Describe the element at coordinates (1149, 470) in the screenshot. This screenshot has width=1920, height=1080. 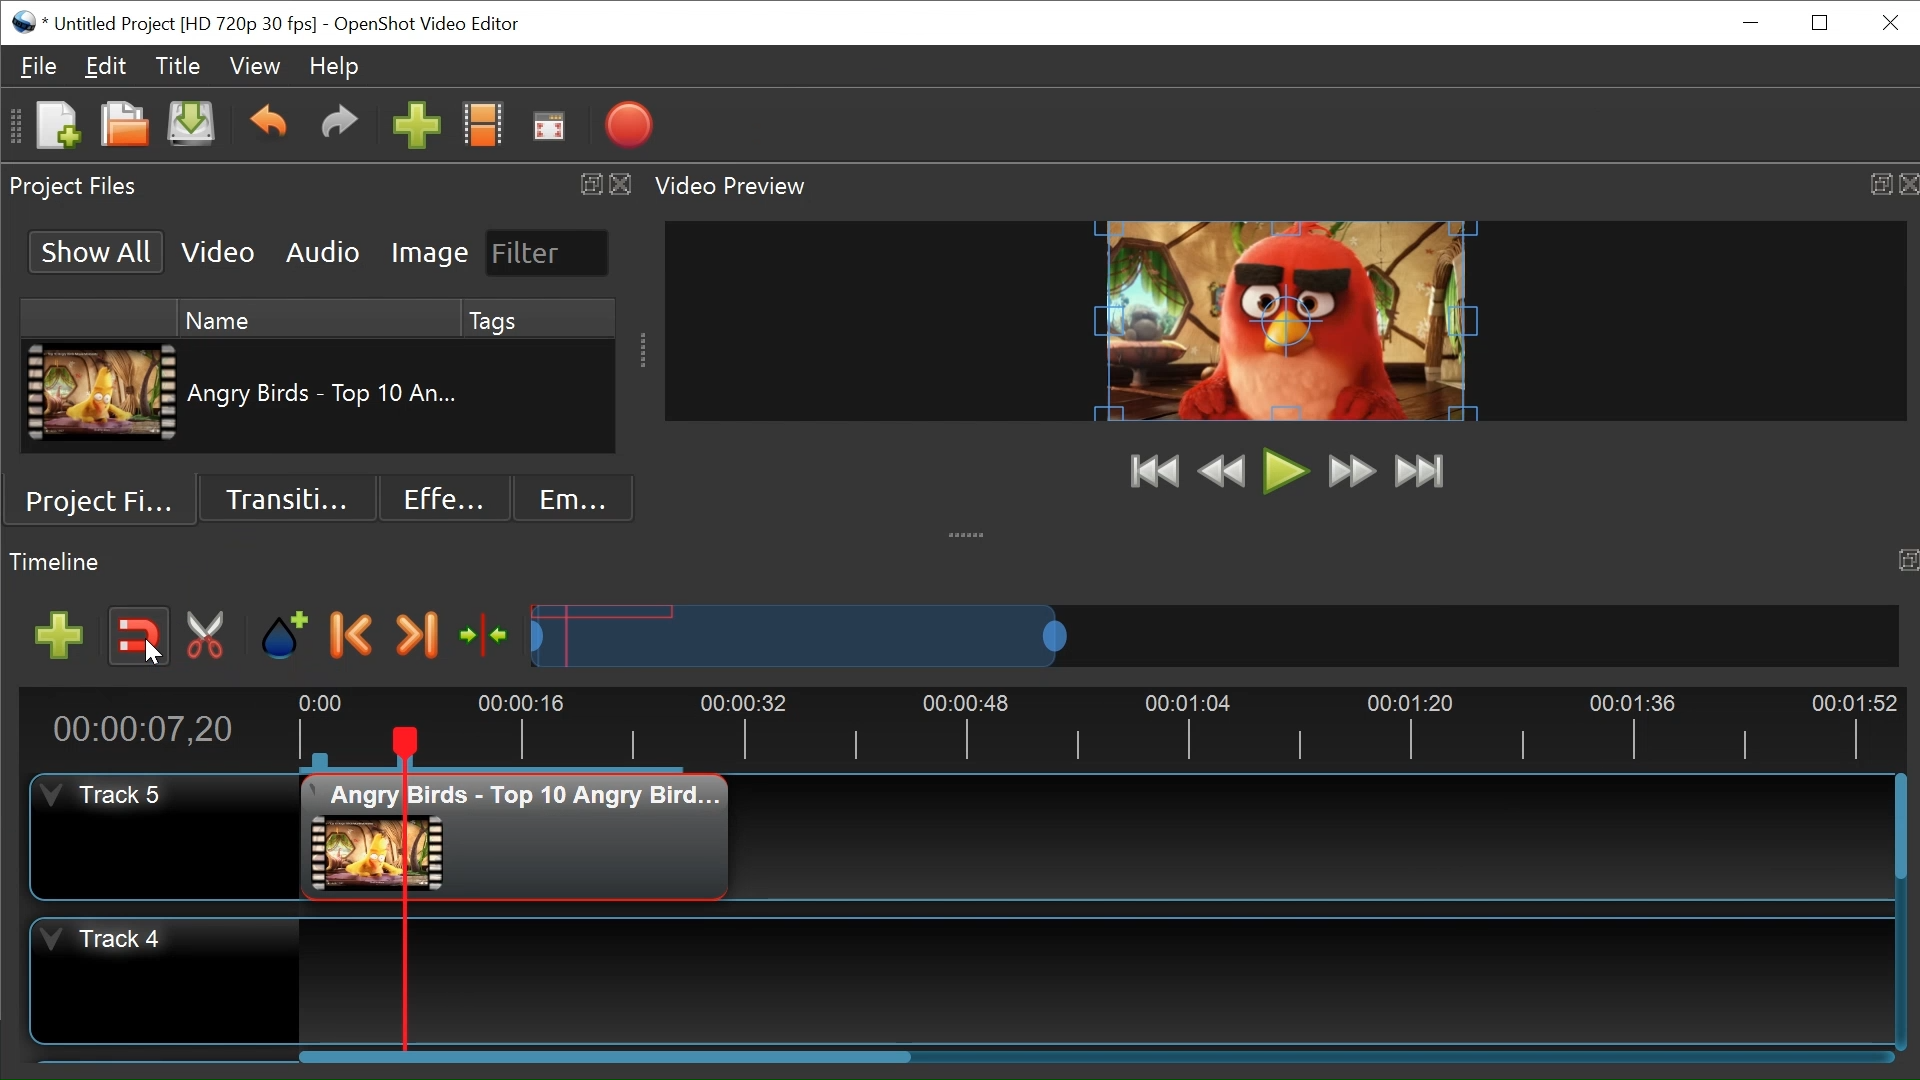
I see `Jump to Start` at that location.